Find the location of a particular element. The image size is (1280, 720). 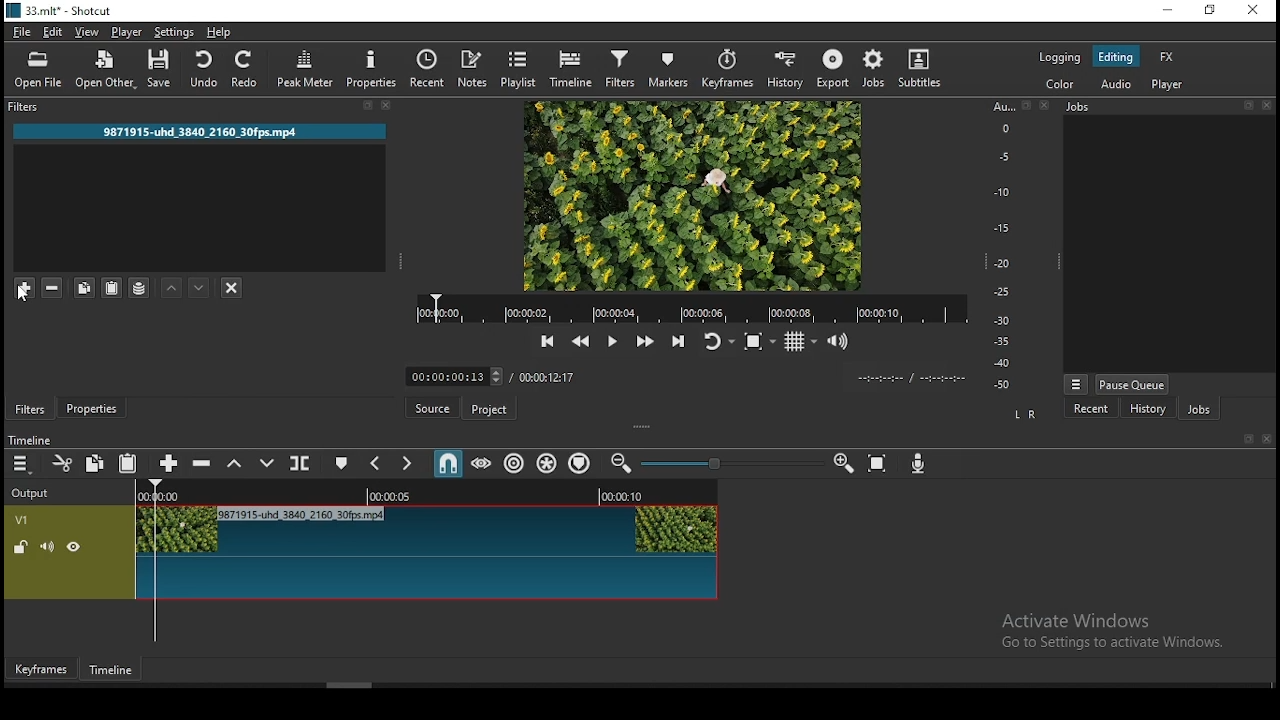

recent is located at coordinates (1092, 412).